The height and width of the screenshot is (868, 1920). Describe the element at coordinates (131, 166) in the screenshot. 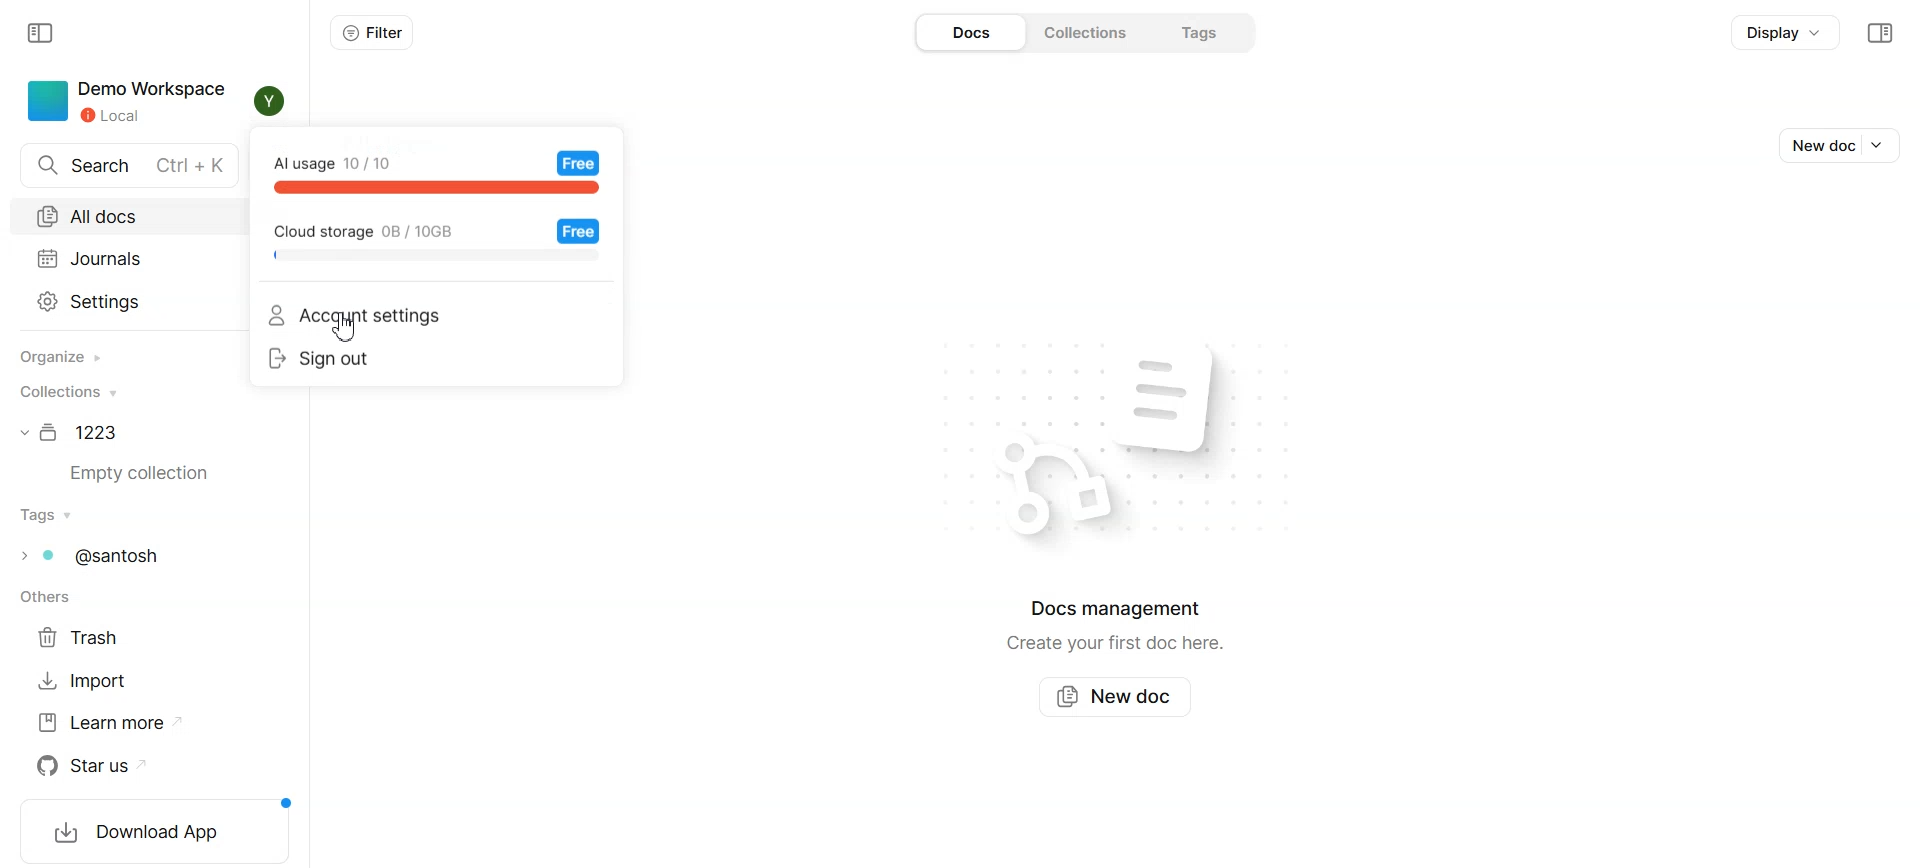

I see `Search doc` at that location.